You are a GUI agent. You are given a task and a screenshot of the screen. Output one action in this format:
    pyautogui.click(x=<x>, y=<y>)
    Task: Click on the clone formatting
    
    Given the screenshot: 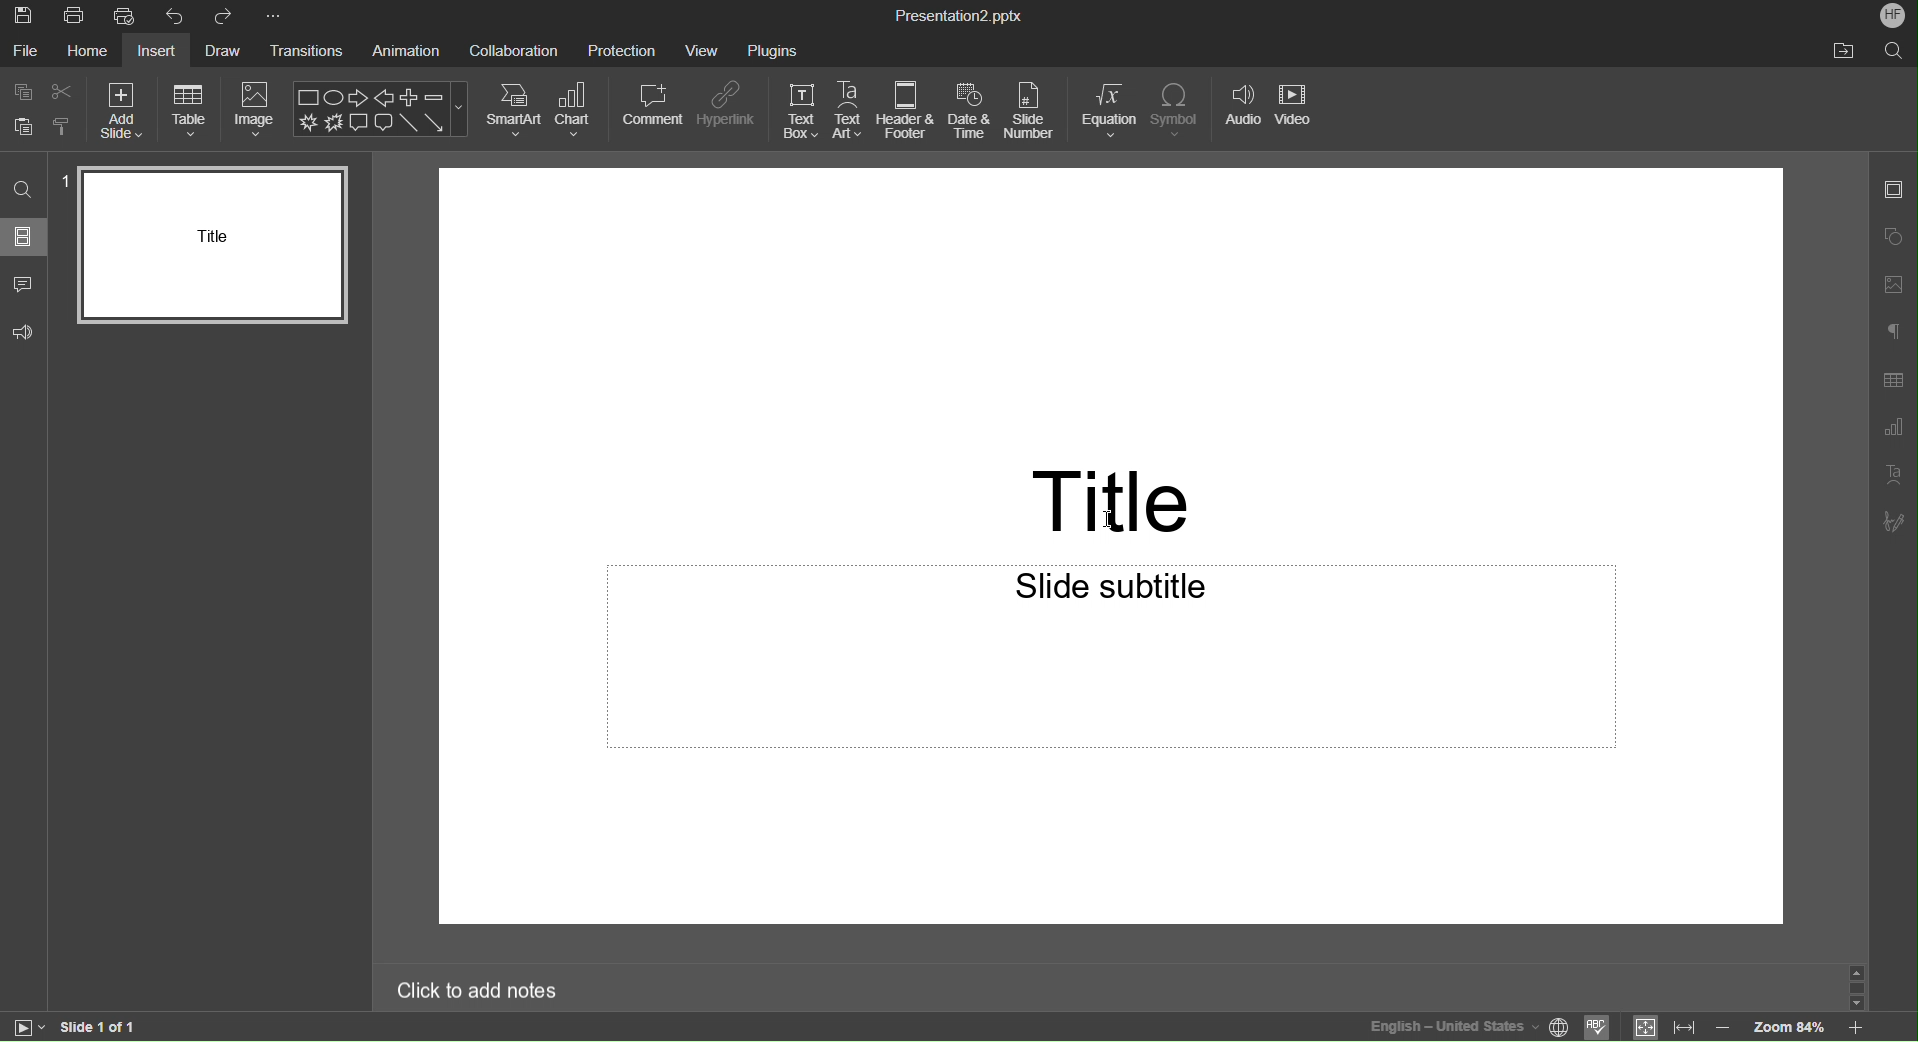 What is the action you would take?
    pyautogui.click(x=62, y=128)
    